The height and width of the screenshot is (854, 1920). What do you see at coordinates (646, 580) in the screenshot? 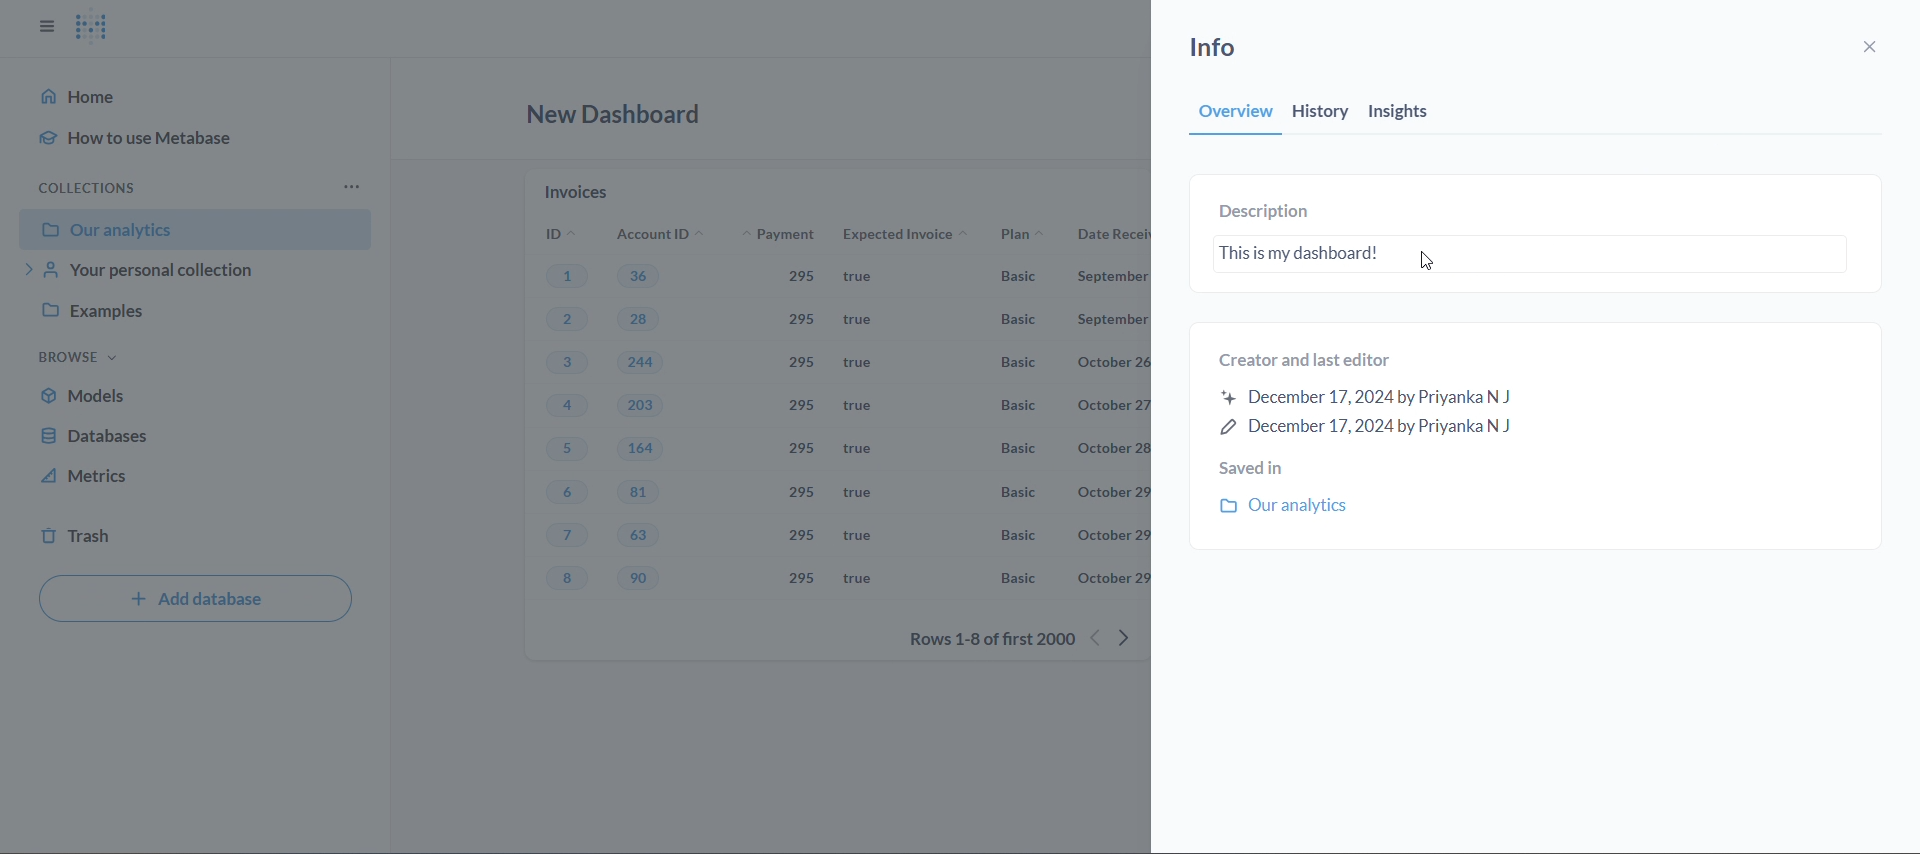
I see `90` at bounding box center [646, 580].